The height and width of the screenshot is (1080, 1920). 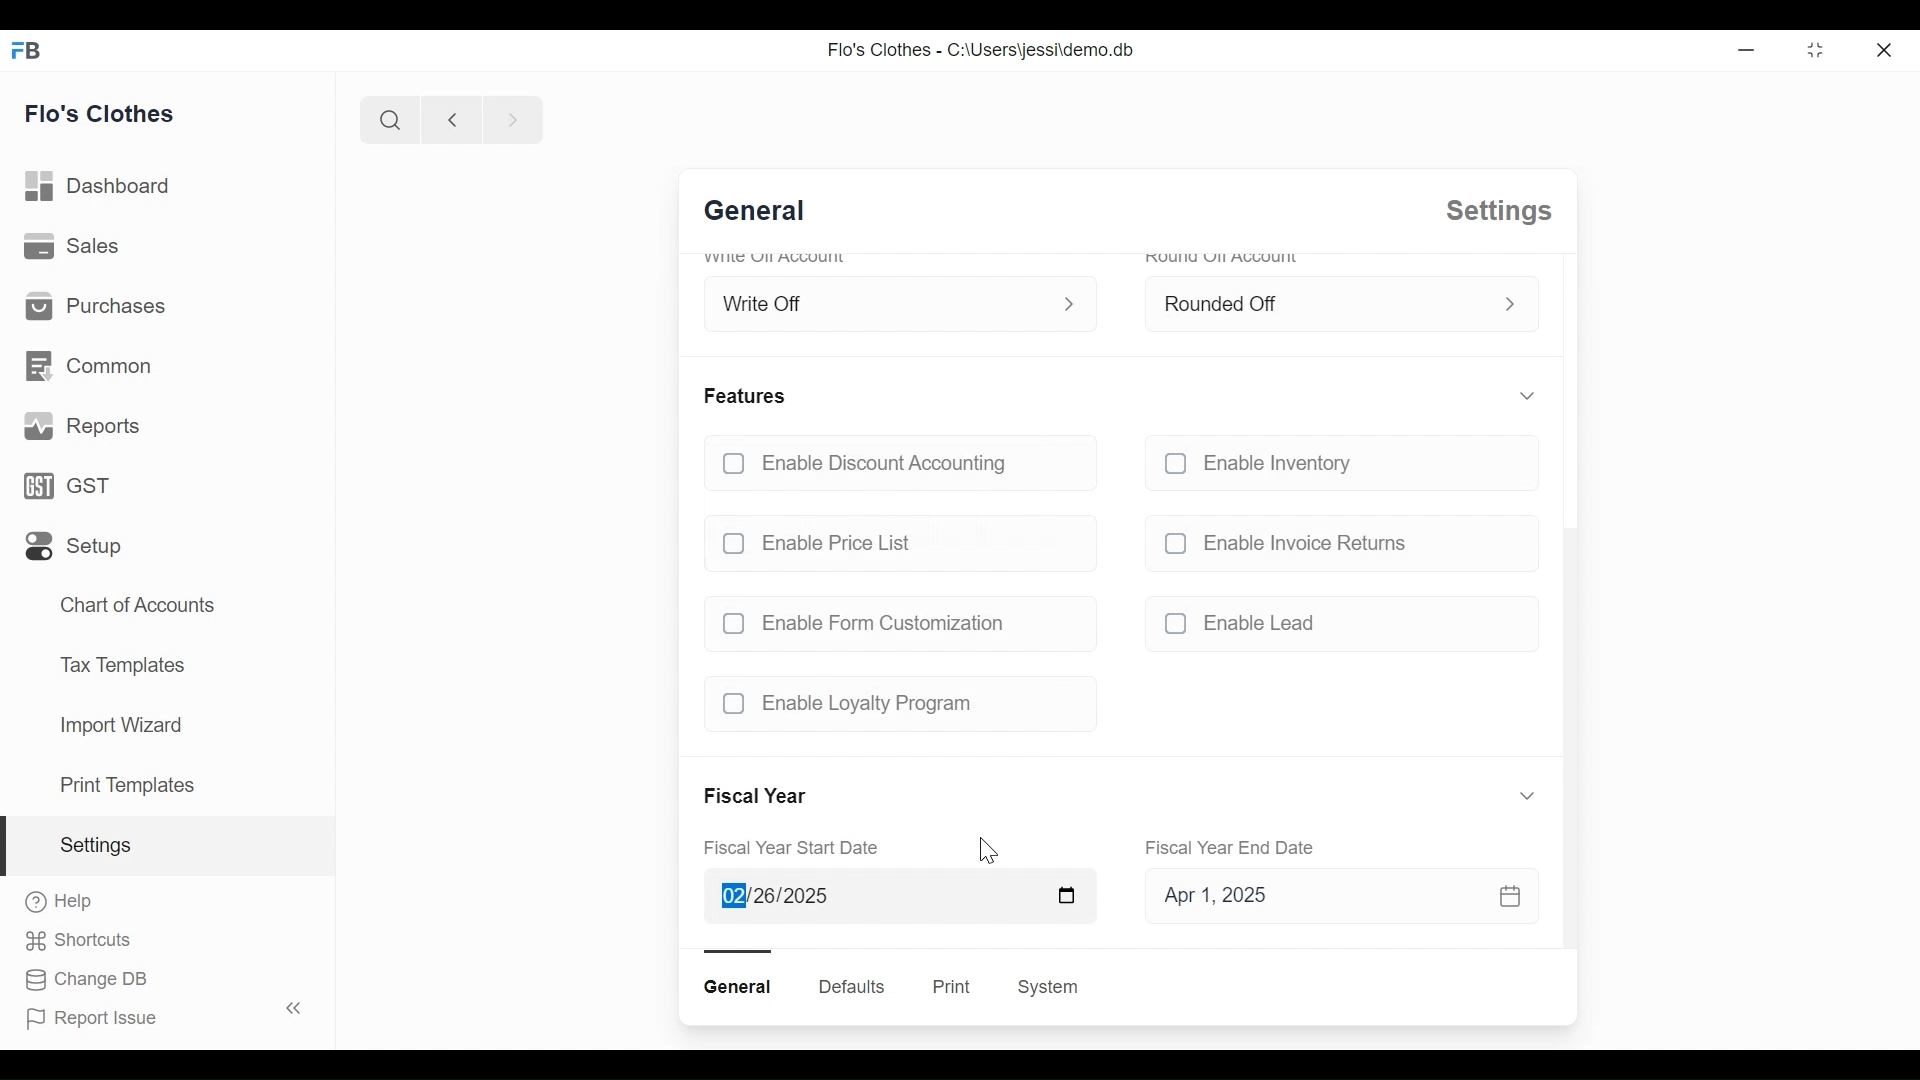 What do you see at coordinates (1233, 847) in the screenshot?
I see `Fiscal Year End Date` at bounding box center [1233, 847].